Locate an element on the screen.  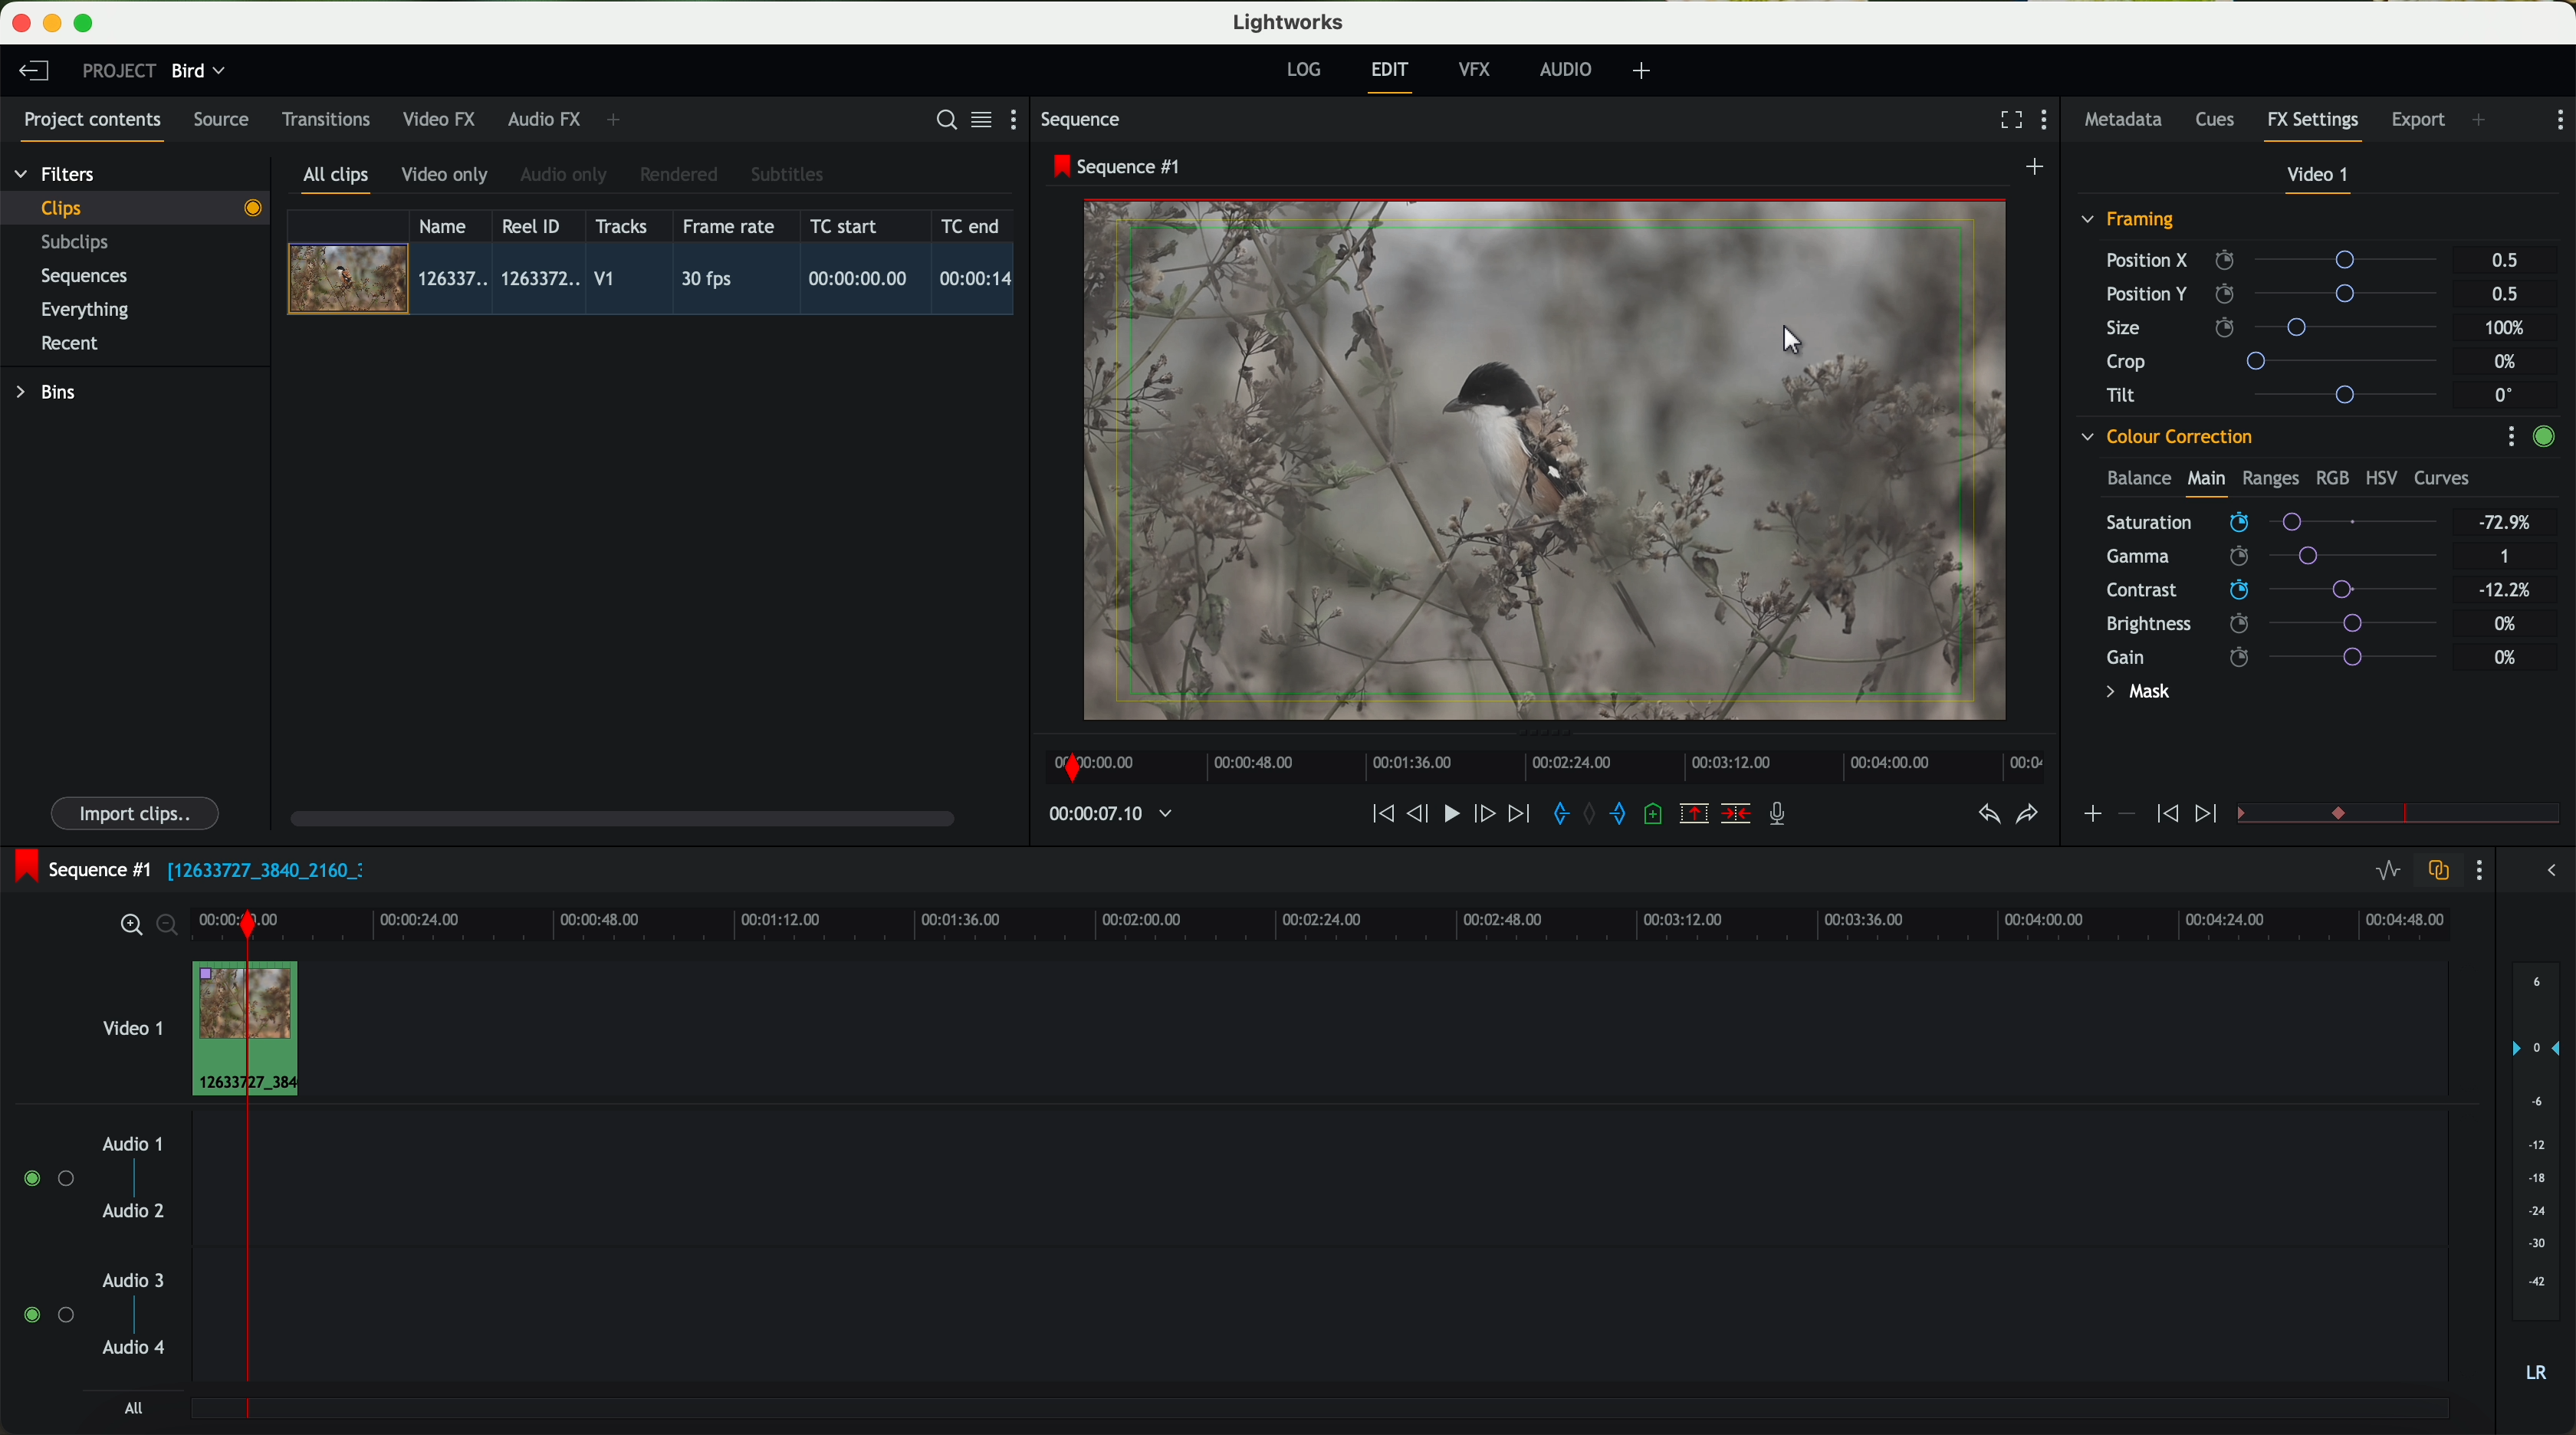
timeline is located at coordinates (1100, 815).